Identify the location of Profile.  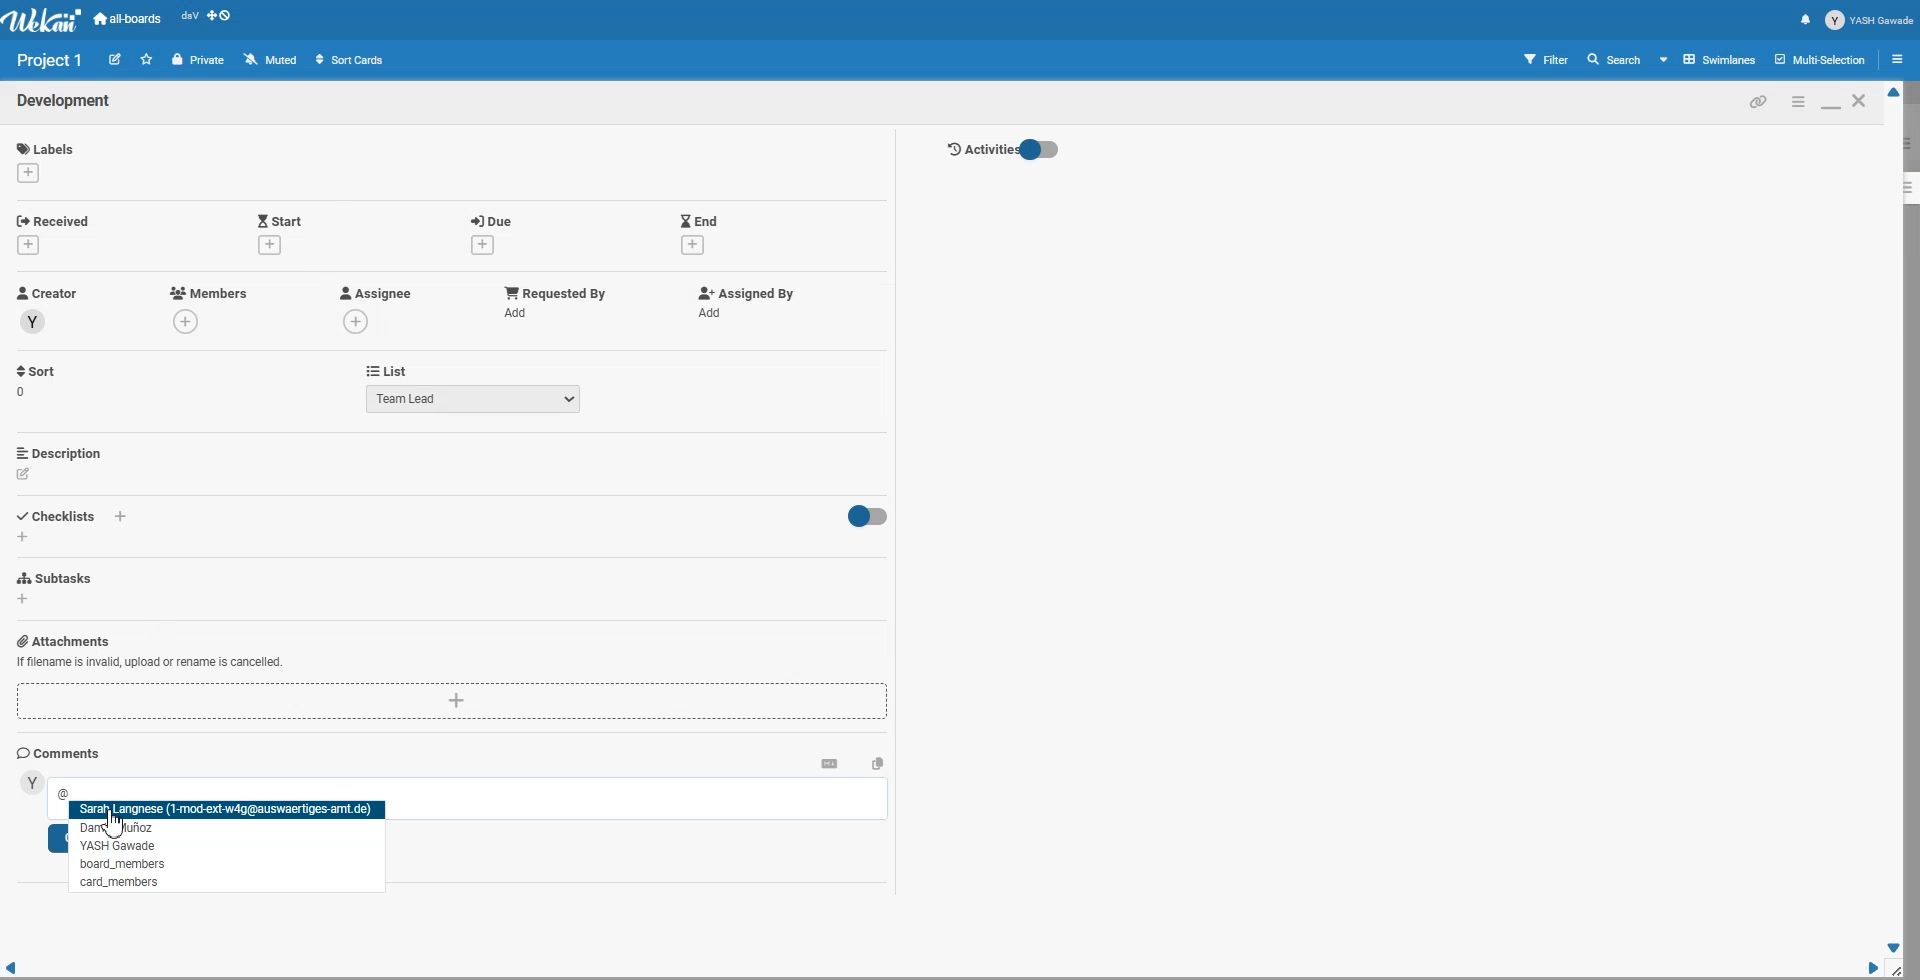
(1870, 20).